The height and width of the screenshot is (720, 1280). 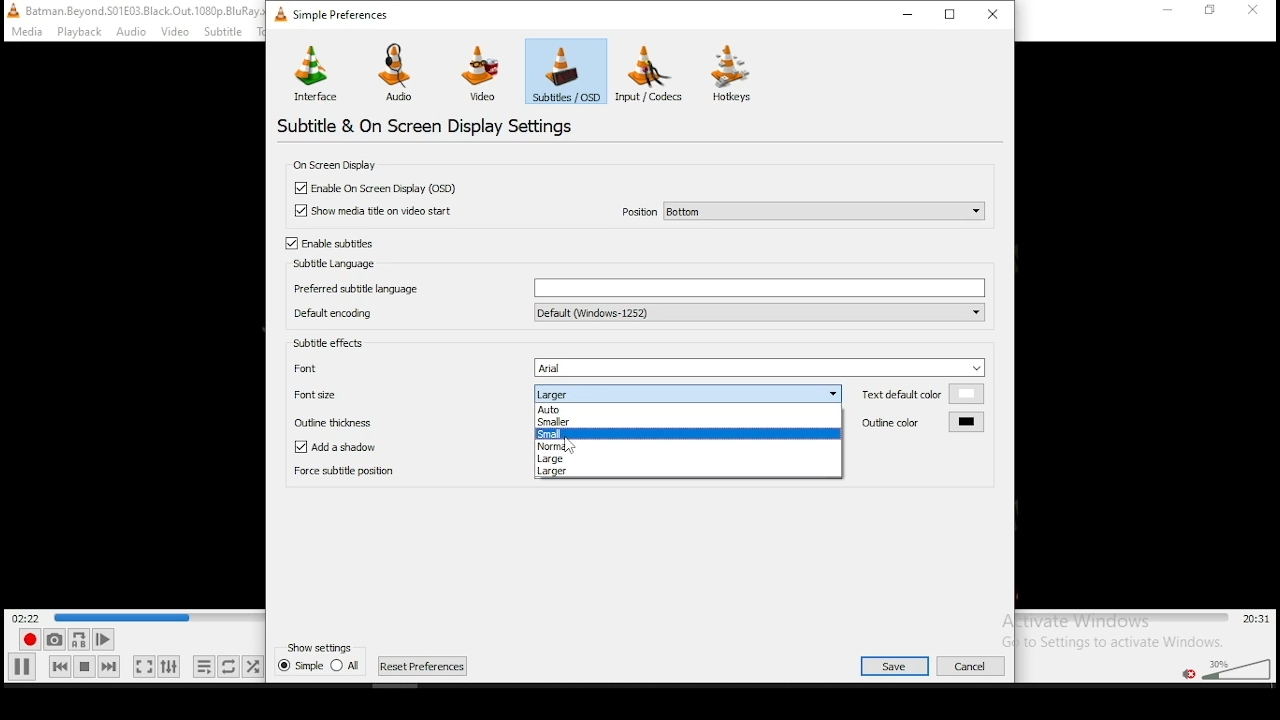 What do you see at coordinates (77, 639) in the screenshot?
I see `repeat continously between point A and point B. Click to set point A` at bounding box center [77, 639].